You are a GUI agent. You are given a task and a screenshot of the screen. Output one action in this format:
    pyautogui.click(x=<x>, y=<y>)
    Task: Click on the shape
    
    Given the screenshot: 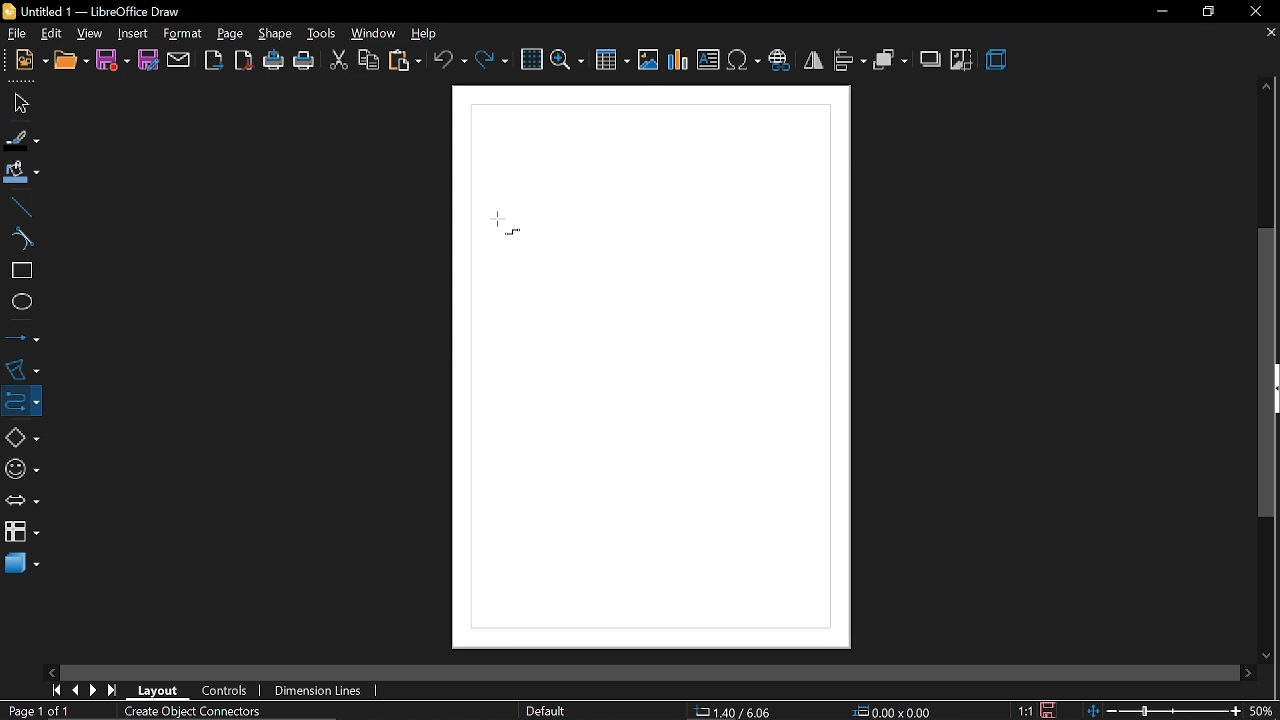 What is the action you would take?
    pyautogui.click(x=272, y=33)
    